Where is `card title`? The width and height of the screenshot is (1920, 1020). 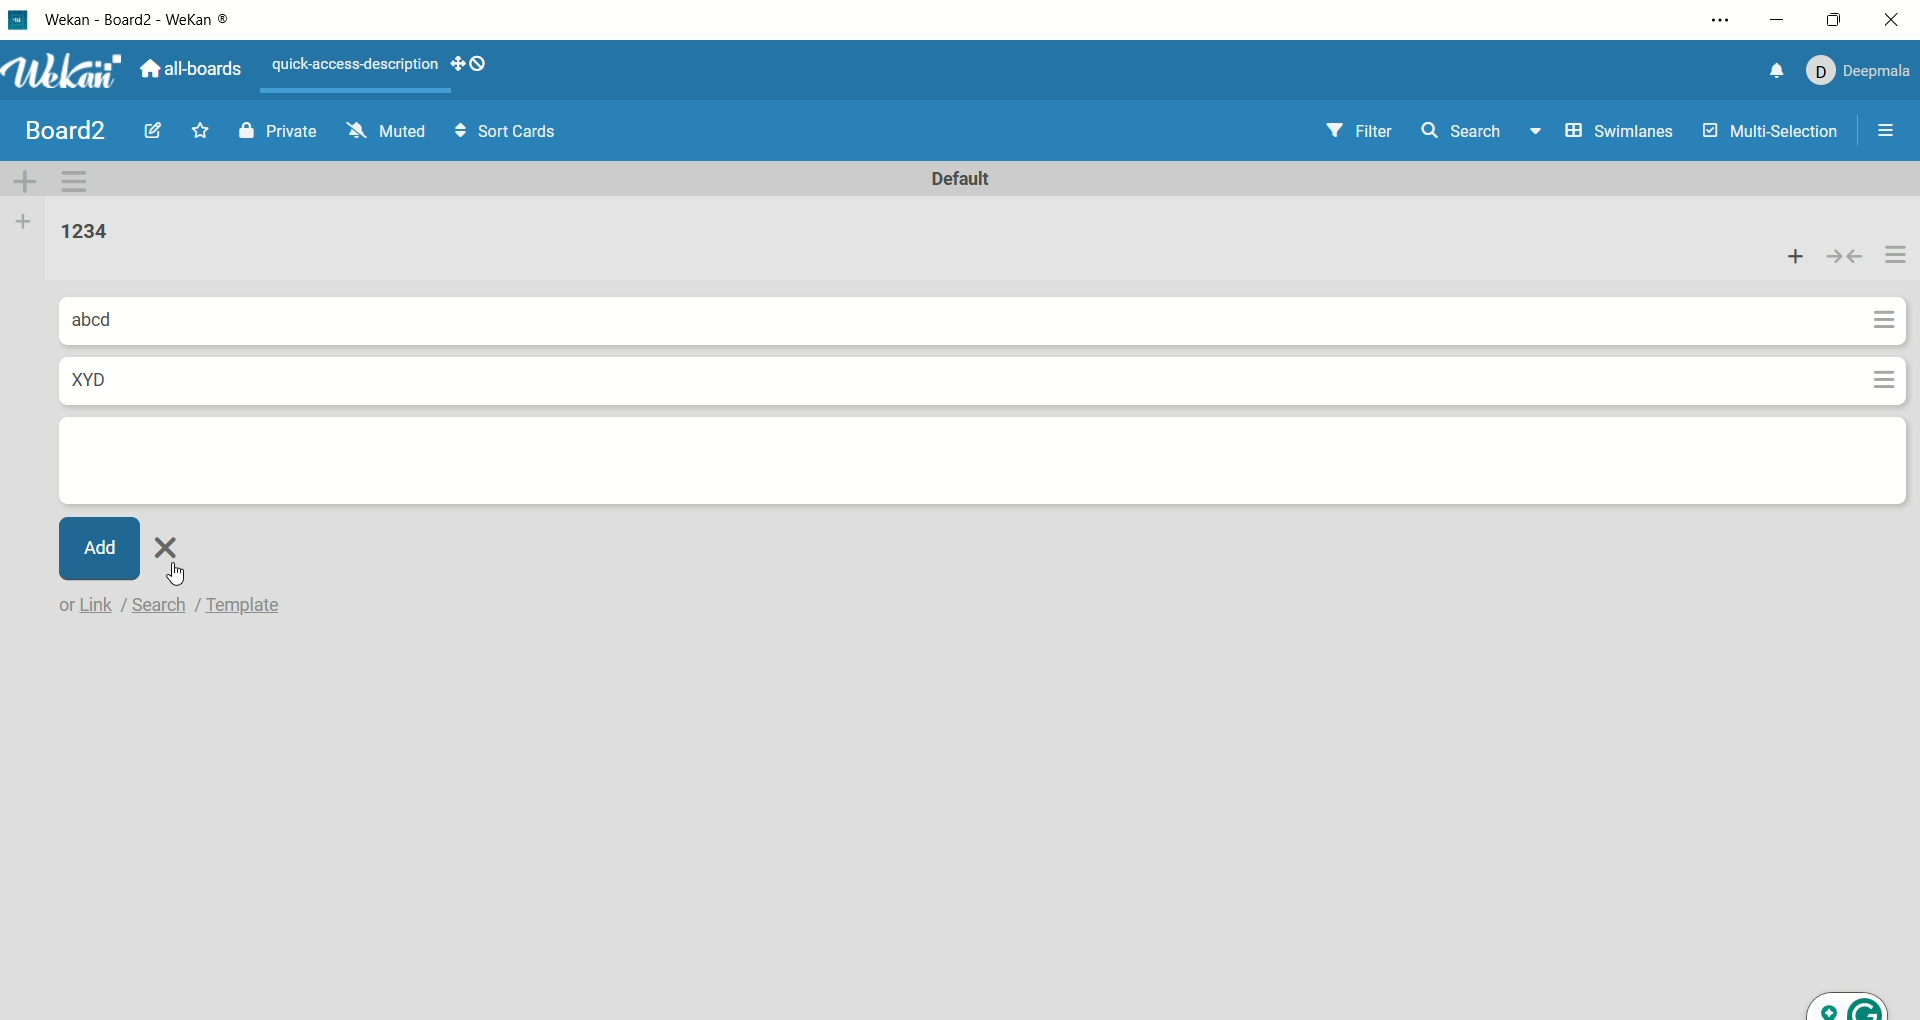
card title is located at coordinates (107, 319).